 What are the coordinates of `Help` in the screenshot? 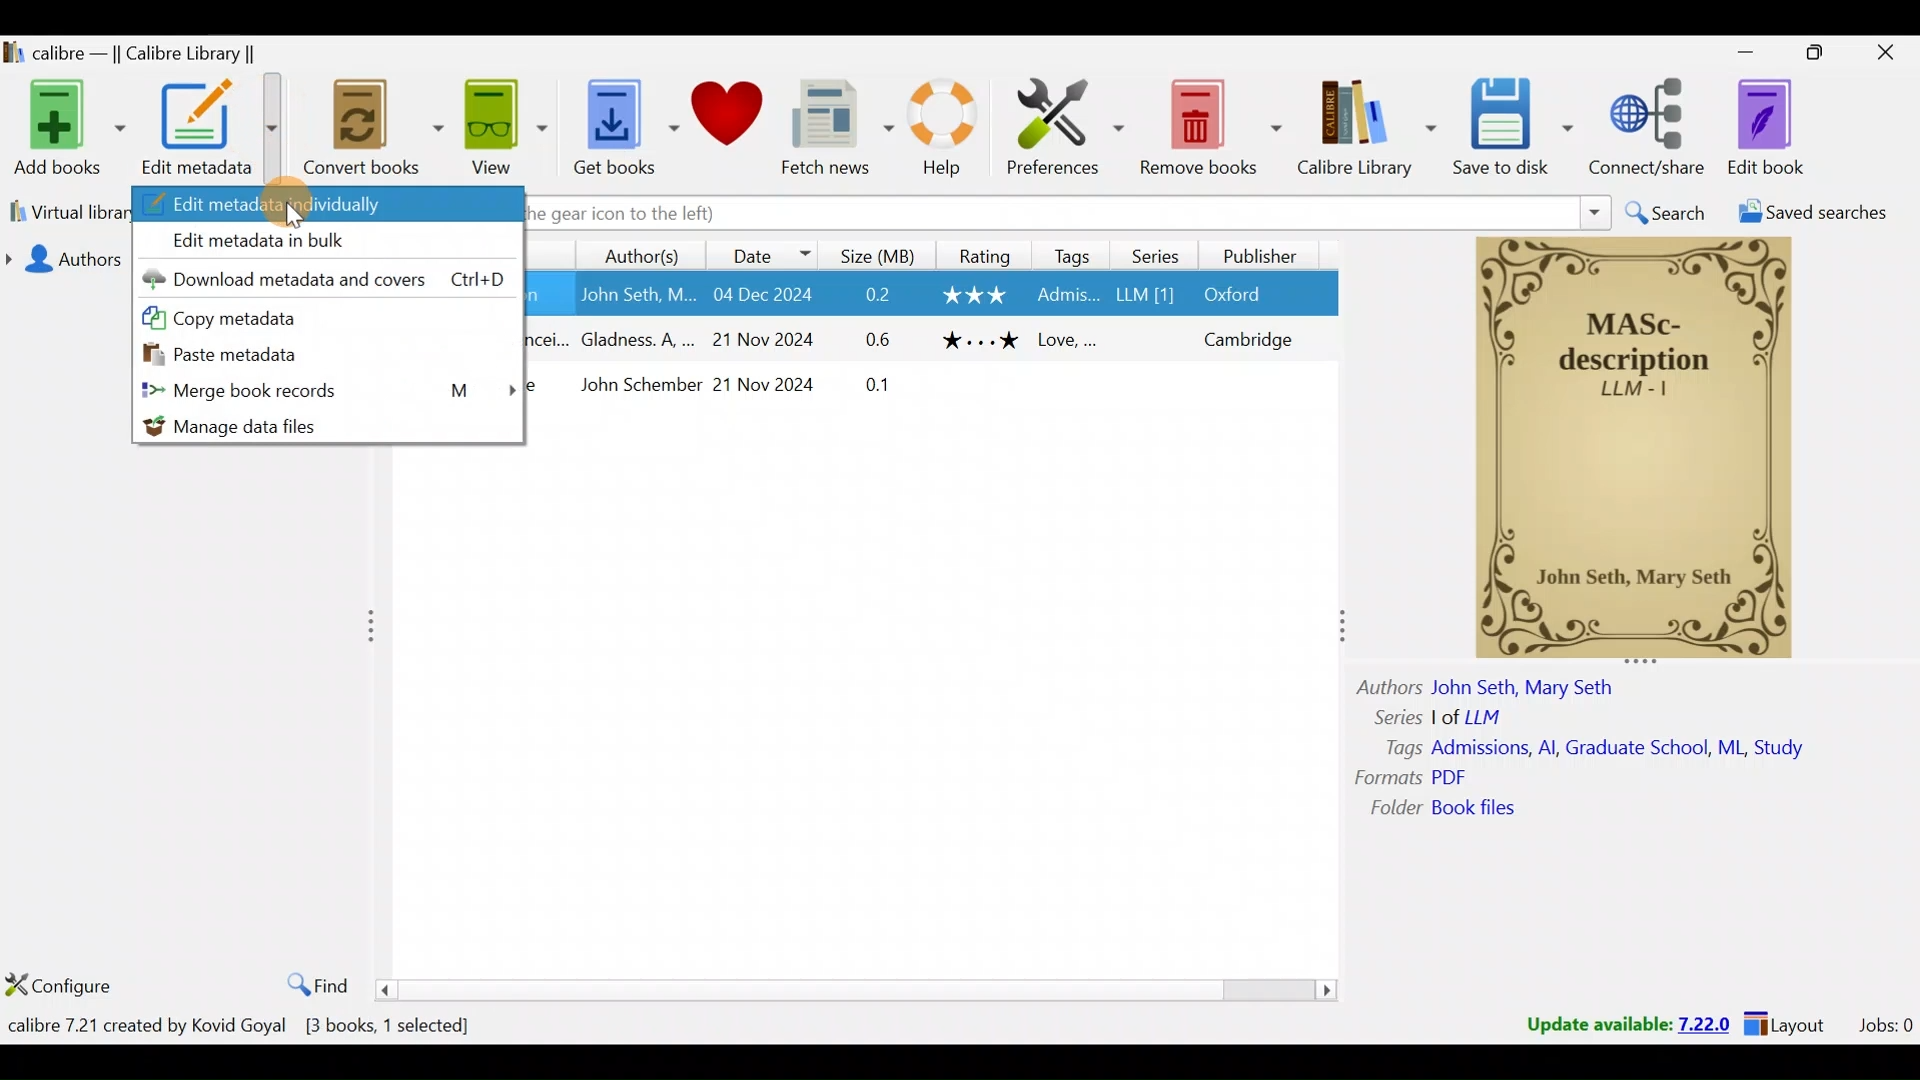 It's located at (951, 134).